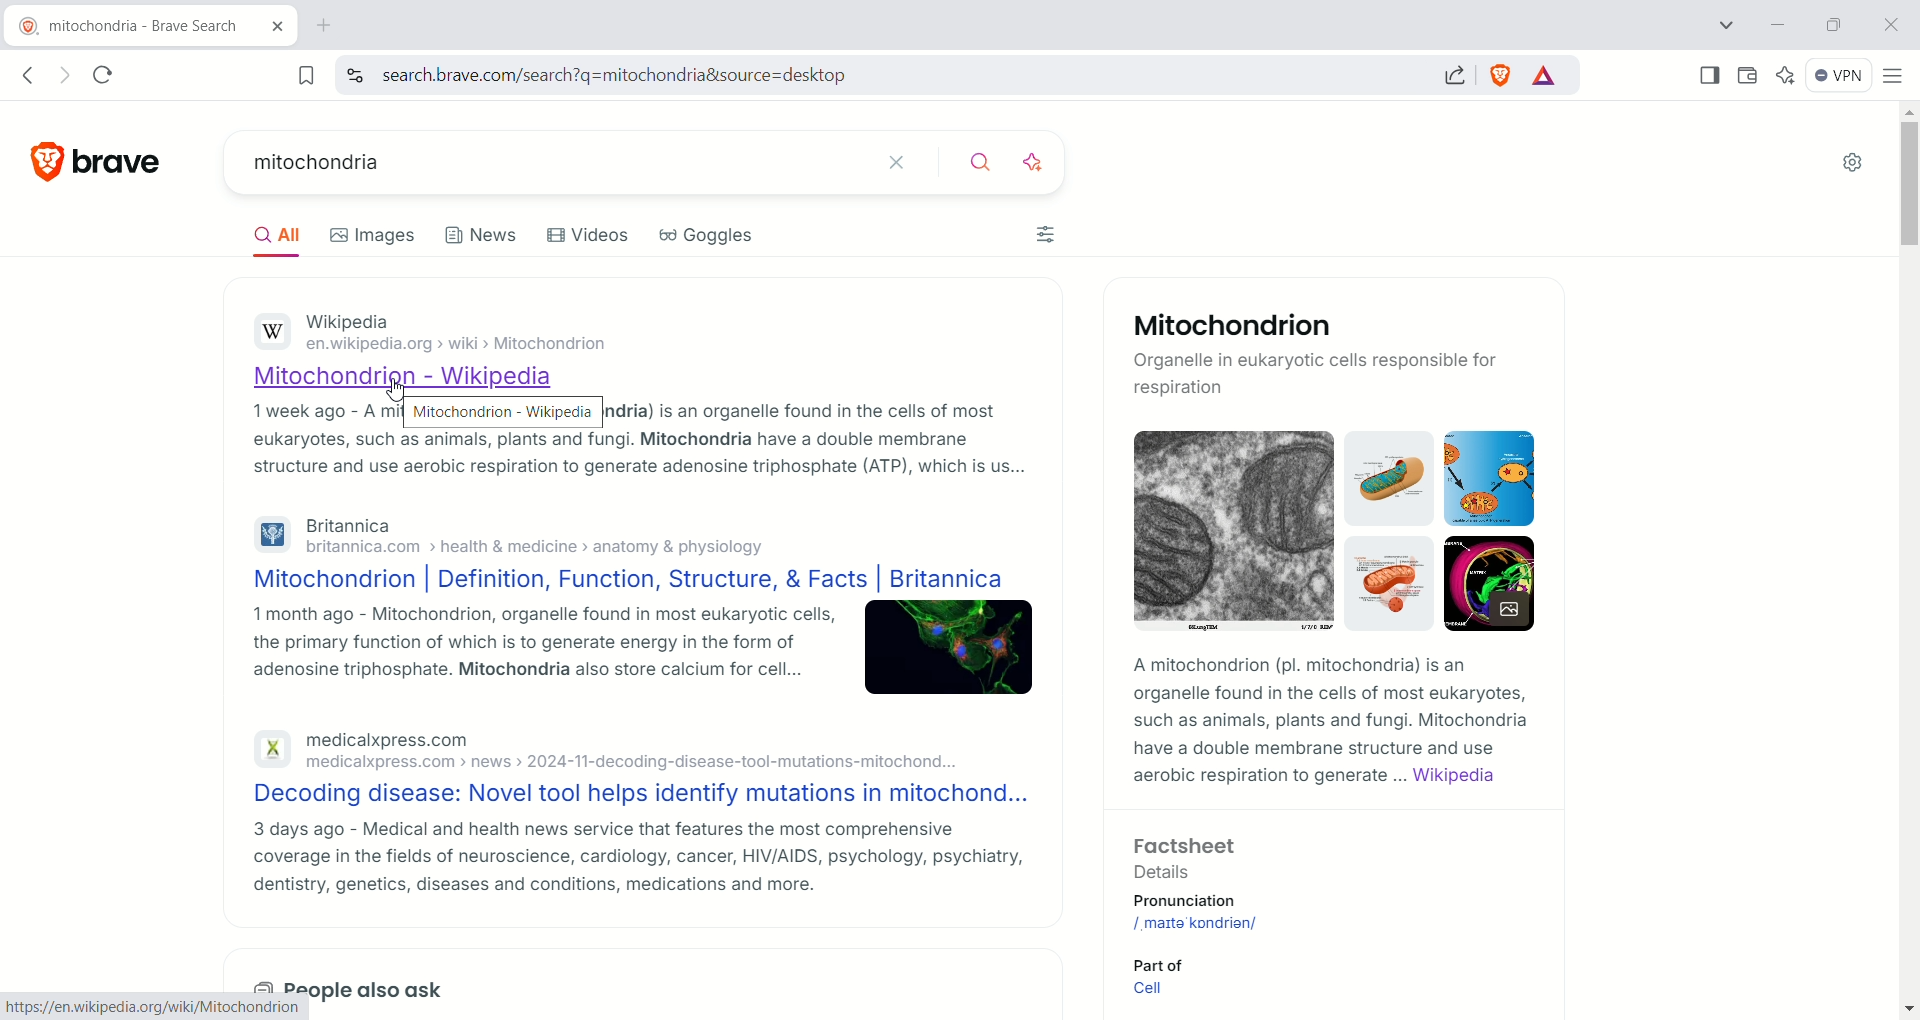  I want to click on maximize, so click(1838, 26).